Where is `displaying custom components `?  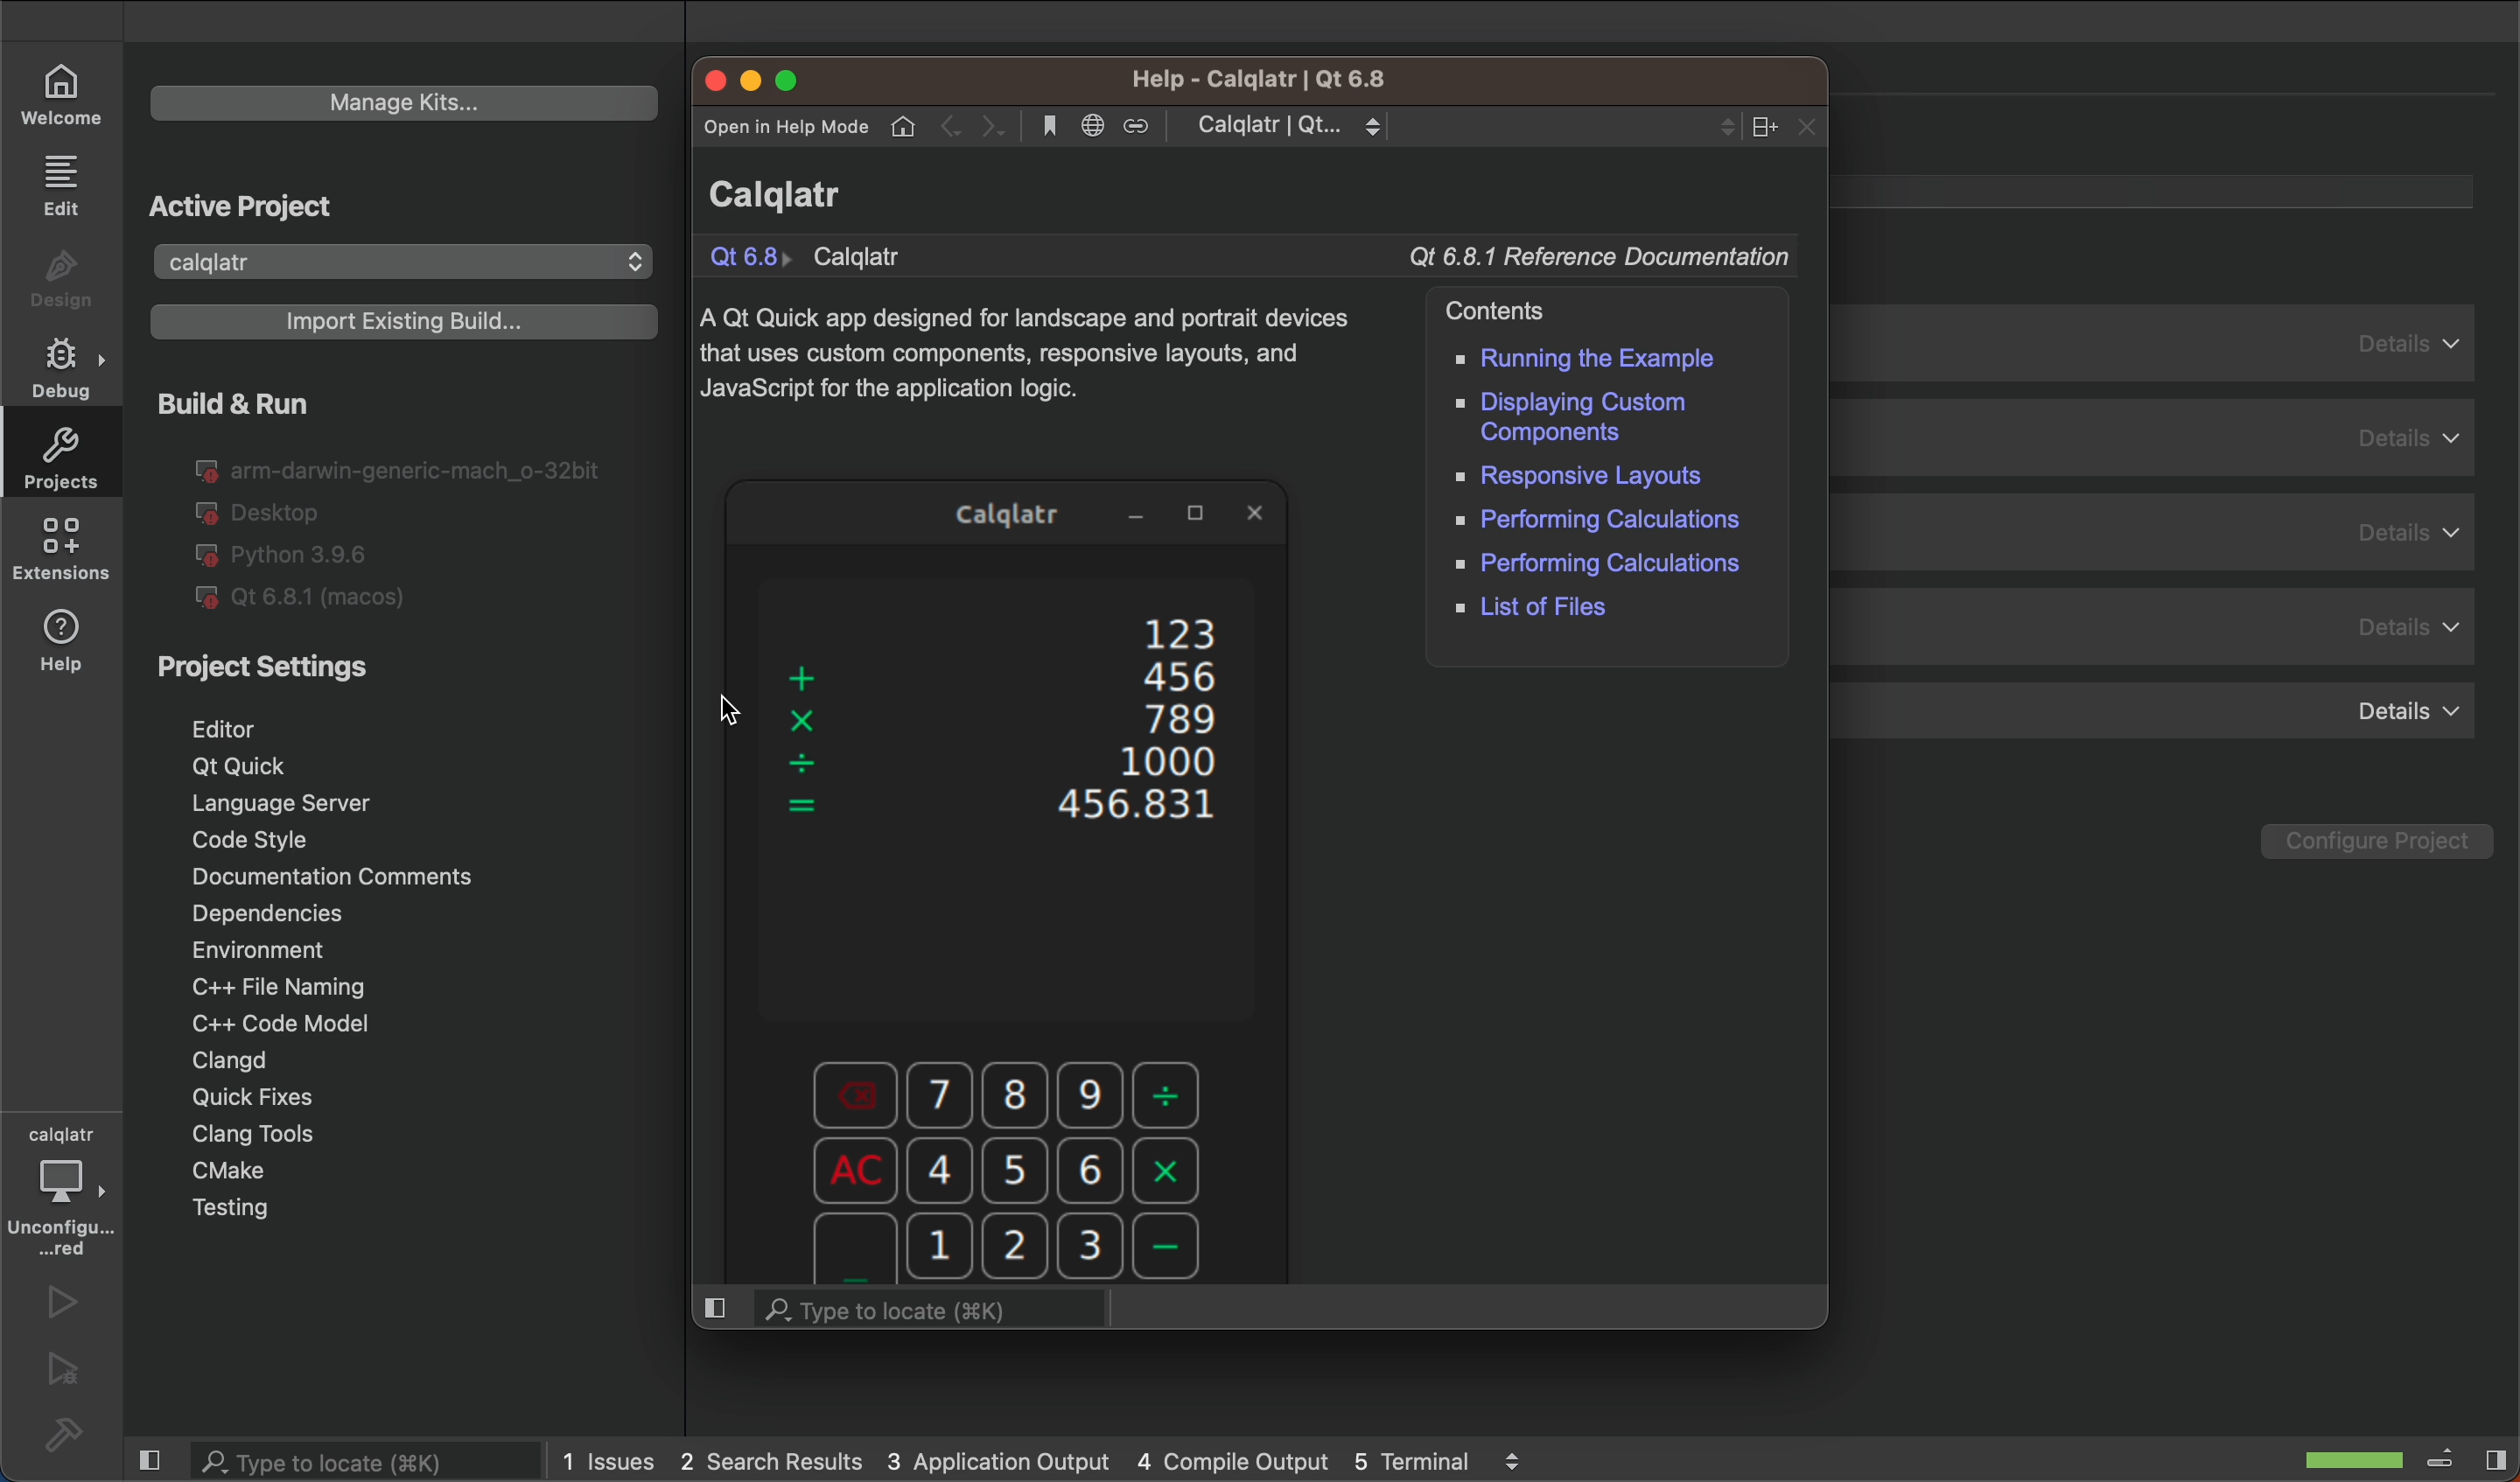 displaying custom components  is located at coordinates (1590, 415).